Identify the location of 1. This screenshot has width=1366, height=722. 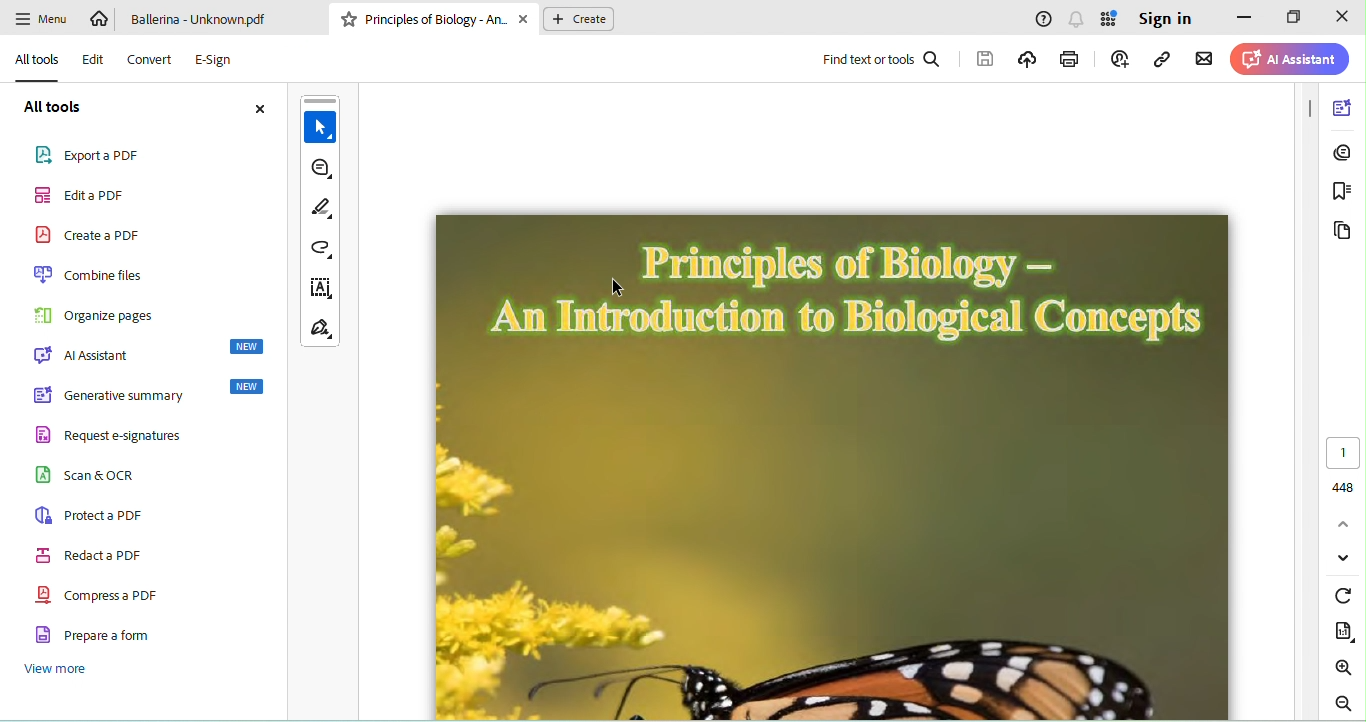
(1343, 453).